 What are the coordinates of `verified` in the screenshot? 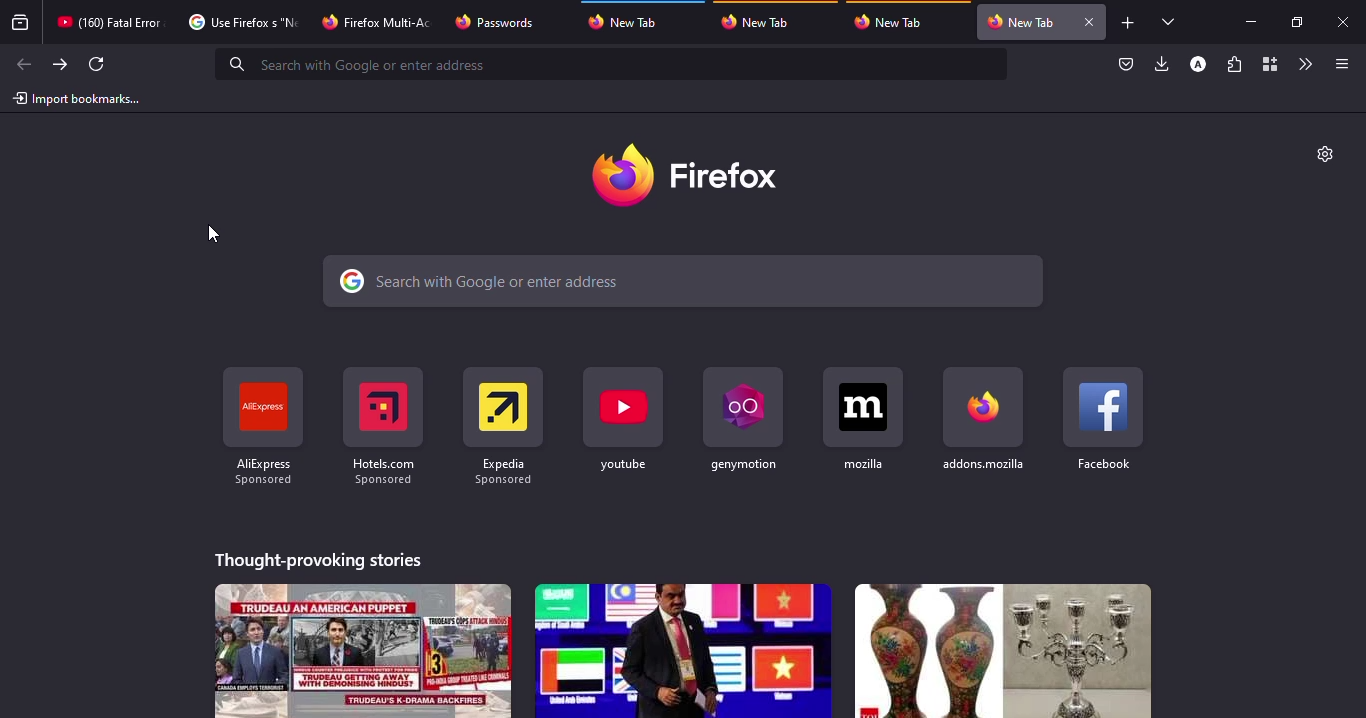 It's located at (1127, 64).